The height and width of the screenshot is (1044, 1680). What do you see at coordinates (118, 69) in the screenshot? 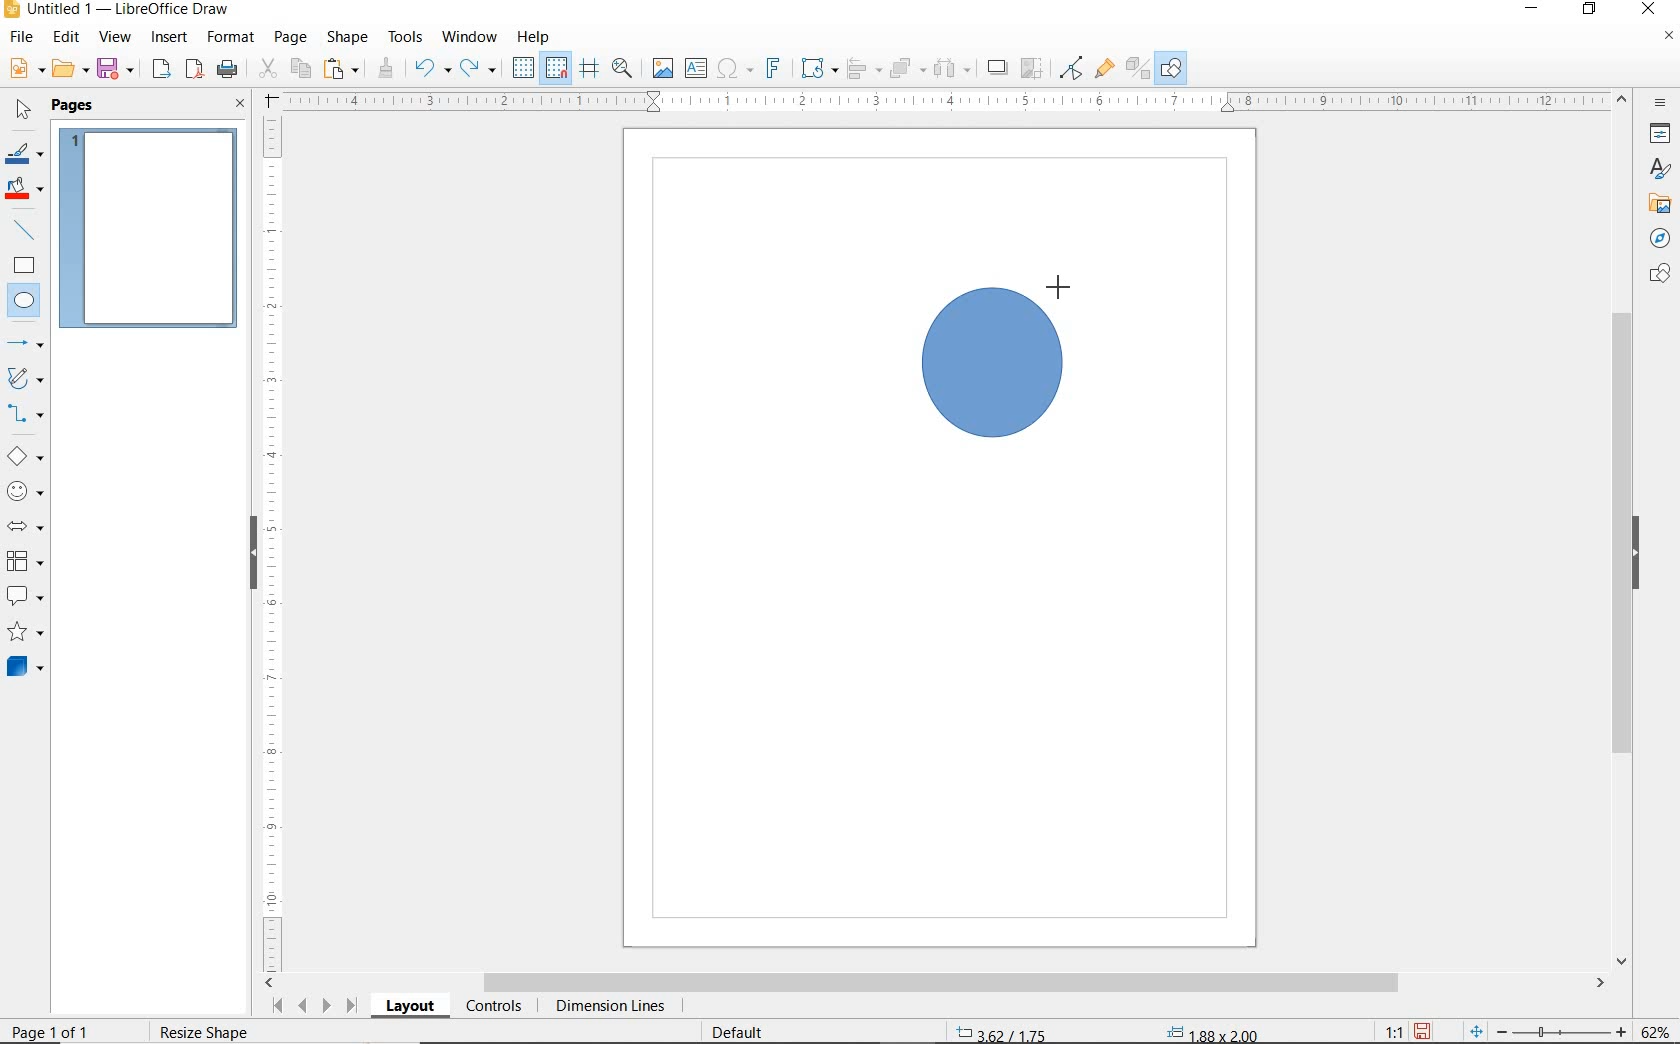
I see `SAVE` at bounding box center [118, 69].